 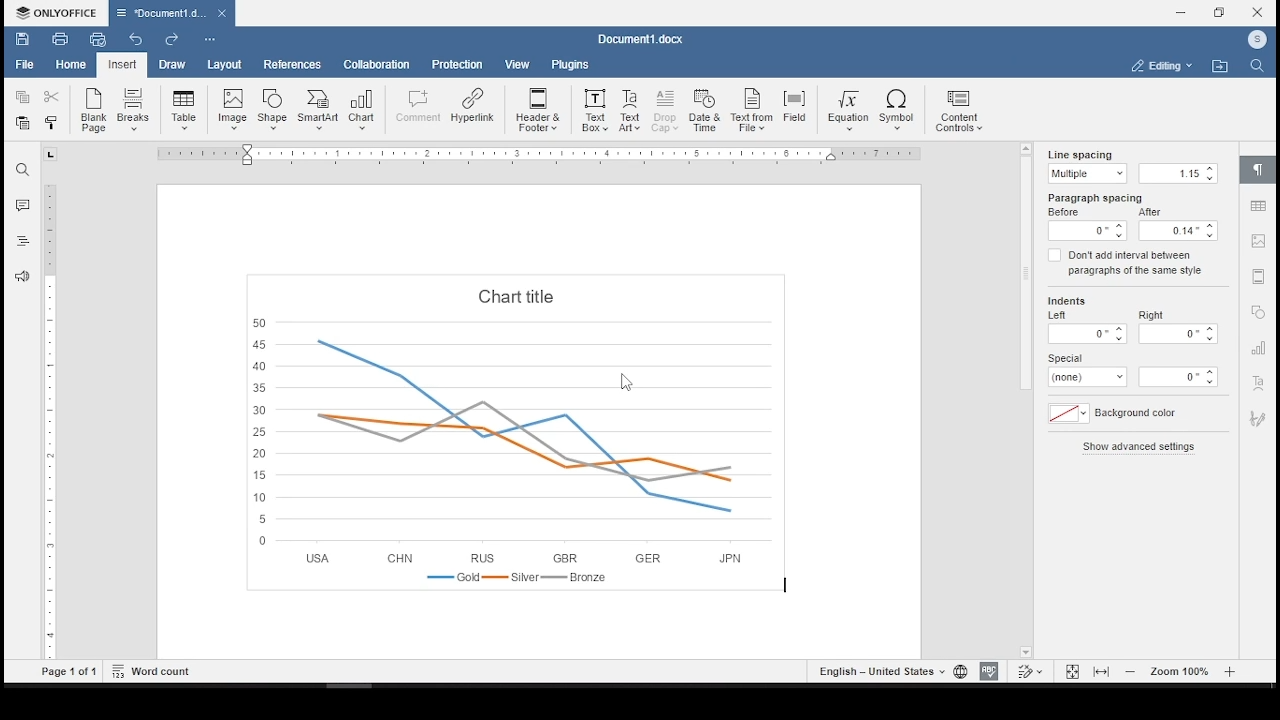 I want to click on set document language, so click(x=959, y=671).